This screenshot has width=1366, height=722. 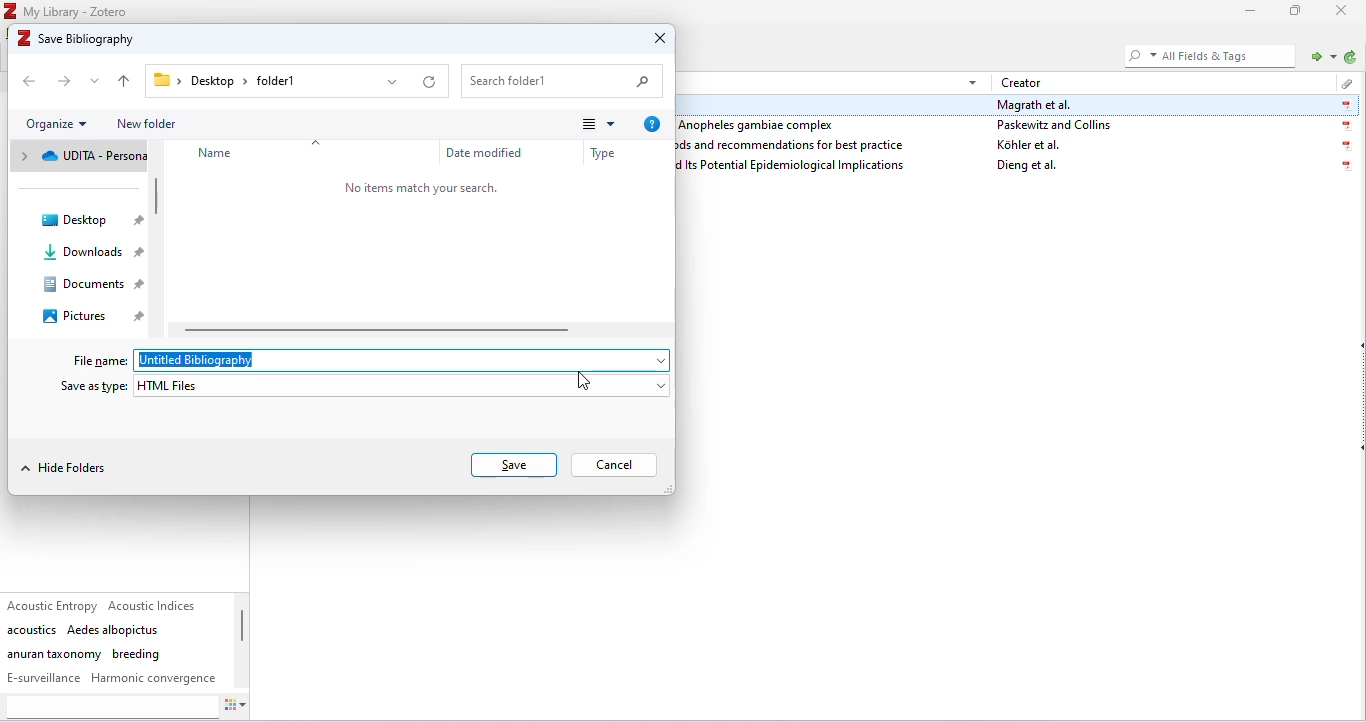 I want to click on vertical scroll bar, so click(x=161, y=201).